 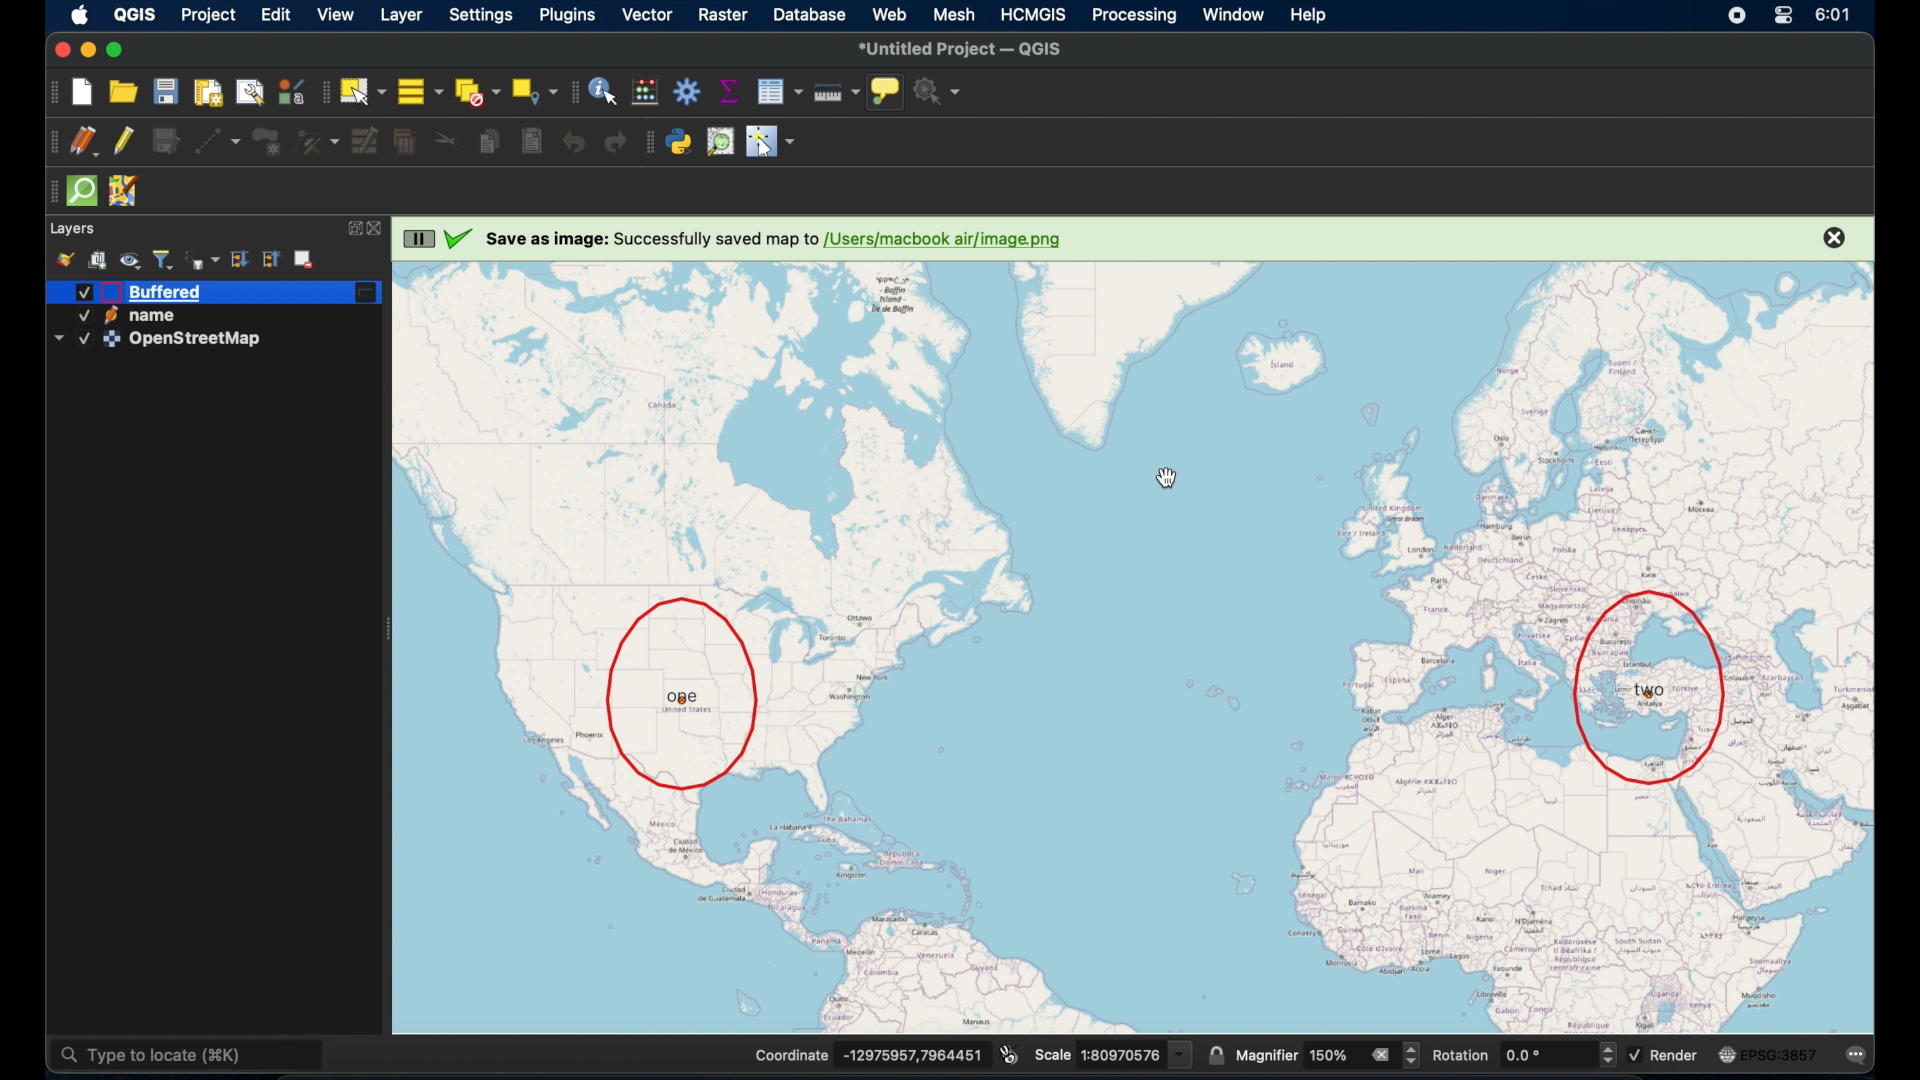 I want to click on toggle extents and position mouse display, so click(x=1007, y=1051).